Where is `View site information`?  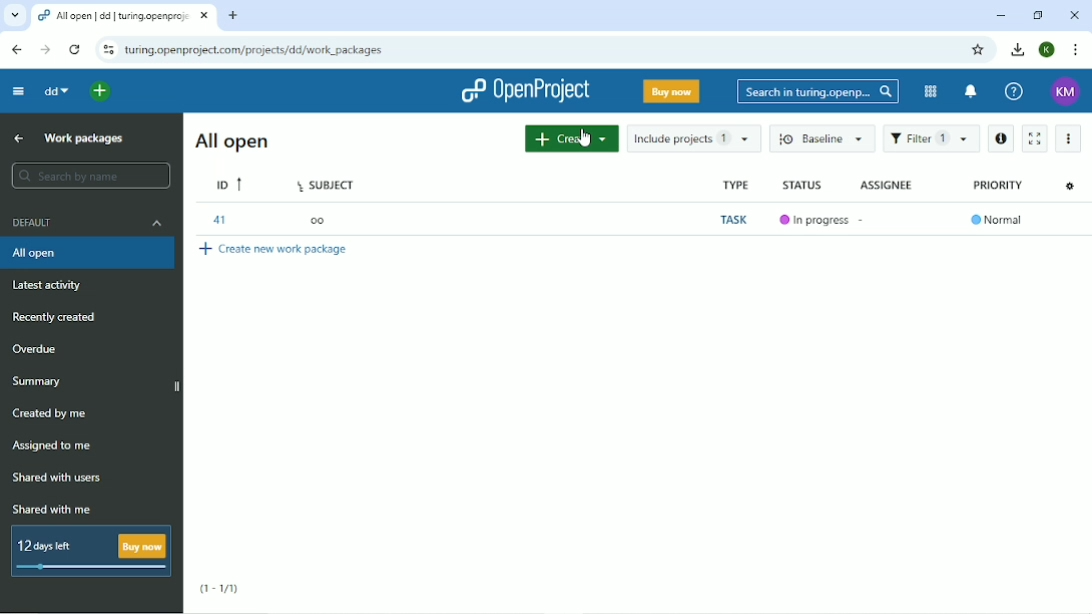
View site information is located at coordinates (107, 49).